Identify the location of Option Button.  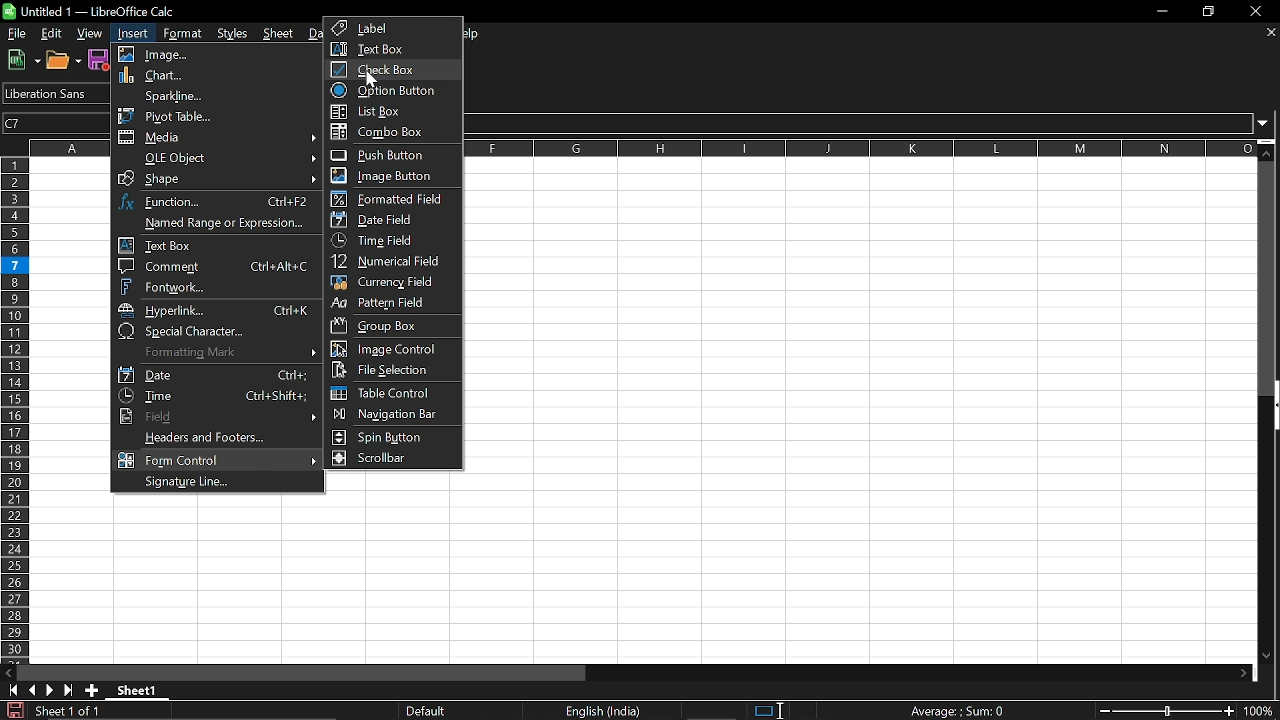
(387, 91).